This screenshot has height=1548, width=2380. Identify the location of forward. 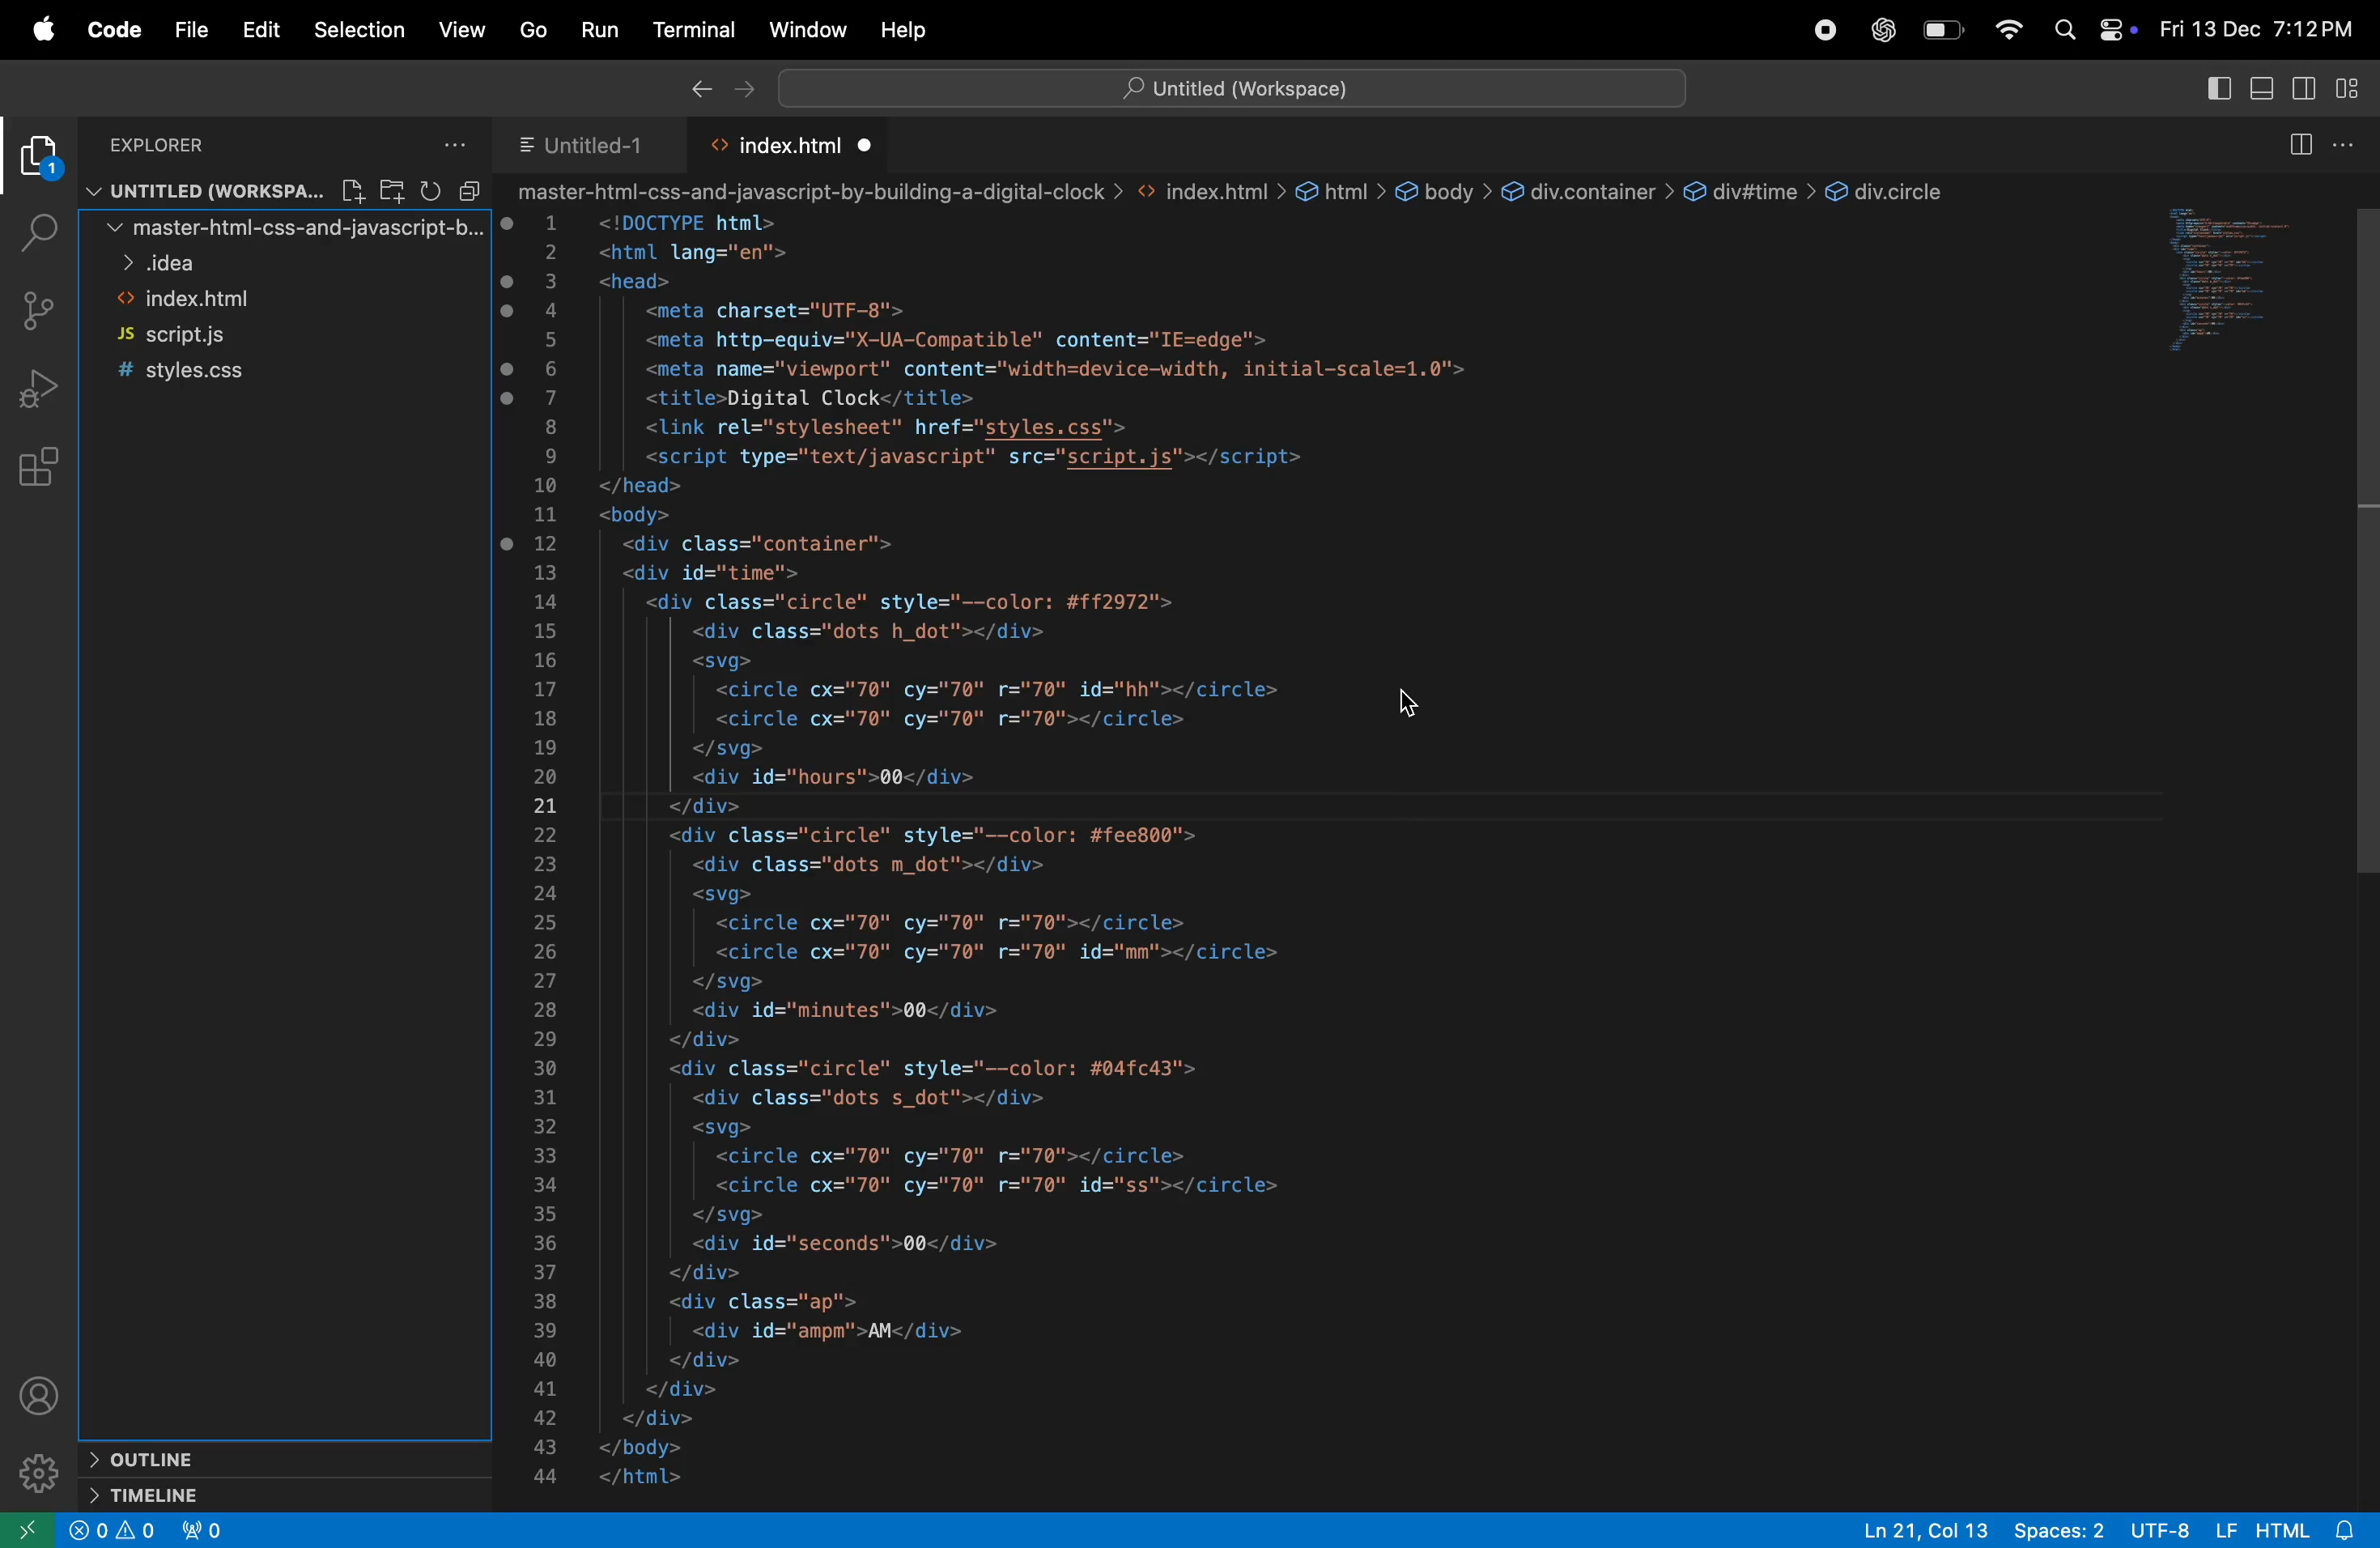
(746, 91).